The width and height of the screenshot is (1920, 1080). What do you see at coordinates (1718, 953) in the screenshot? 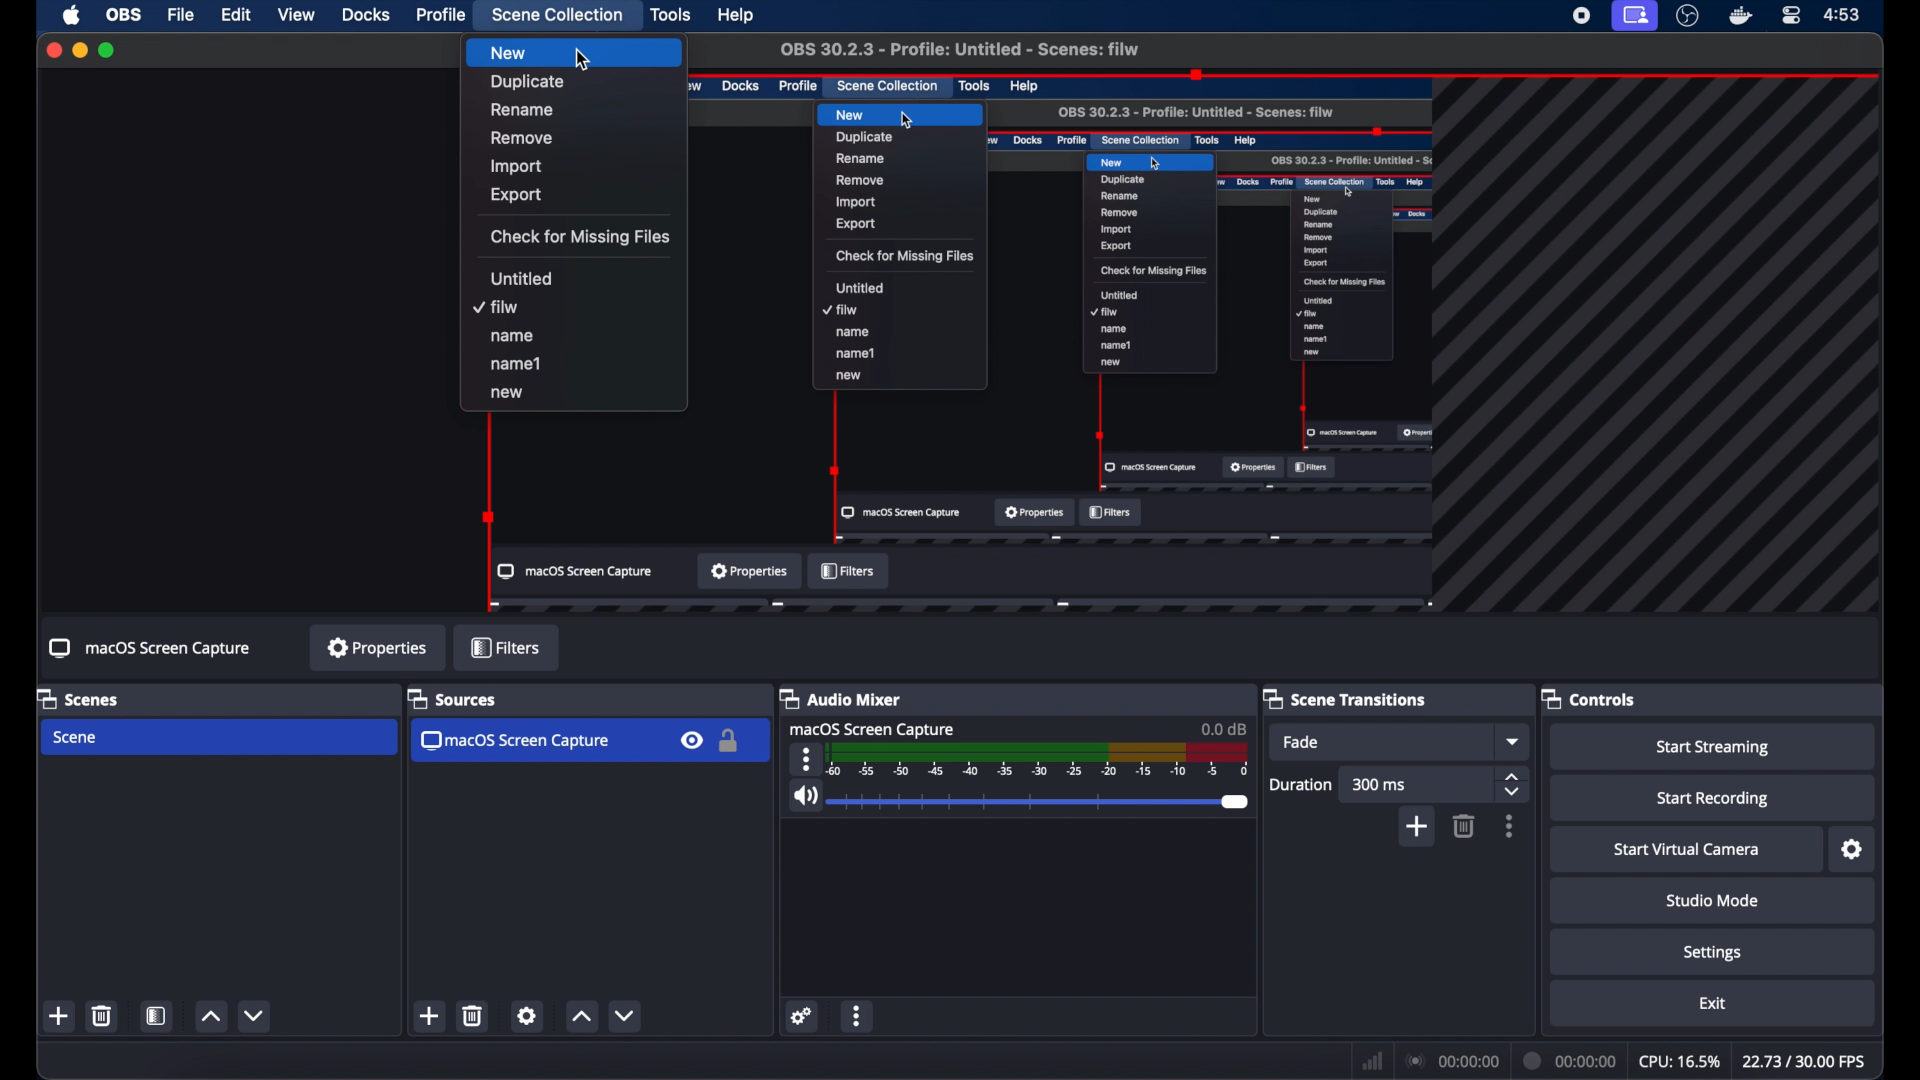
I see `settings` at bounding box center [1718, 953].